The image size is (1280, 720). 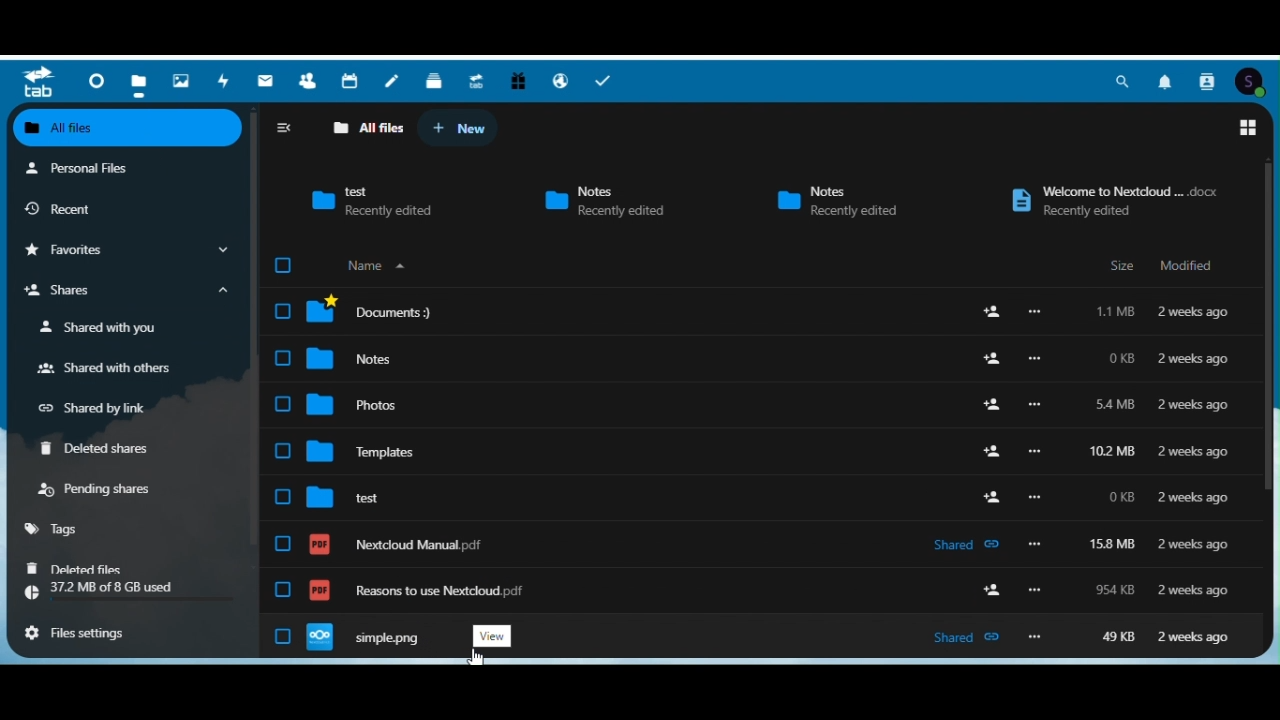 I want to click on options, so click(x=1035, y=451).